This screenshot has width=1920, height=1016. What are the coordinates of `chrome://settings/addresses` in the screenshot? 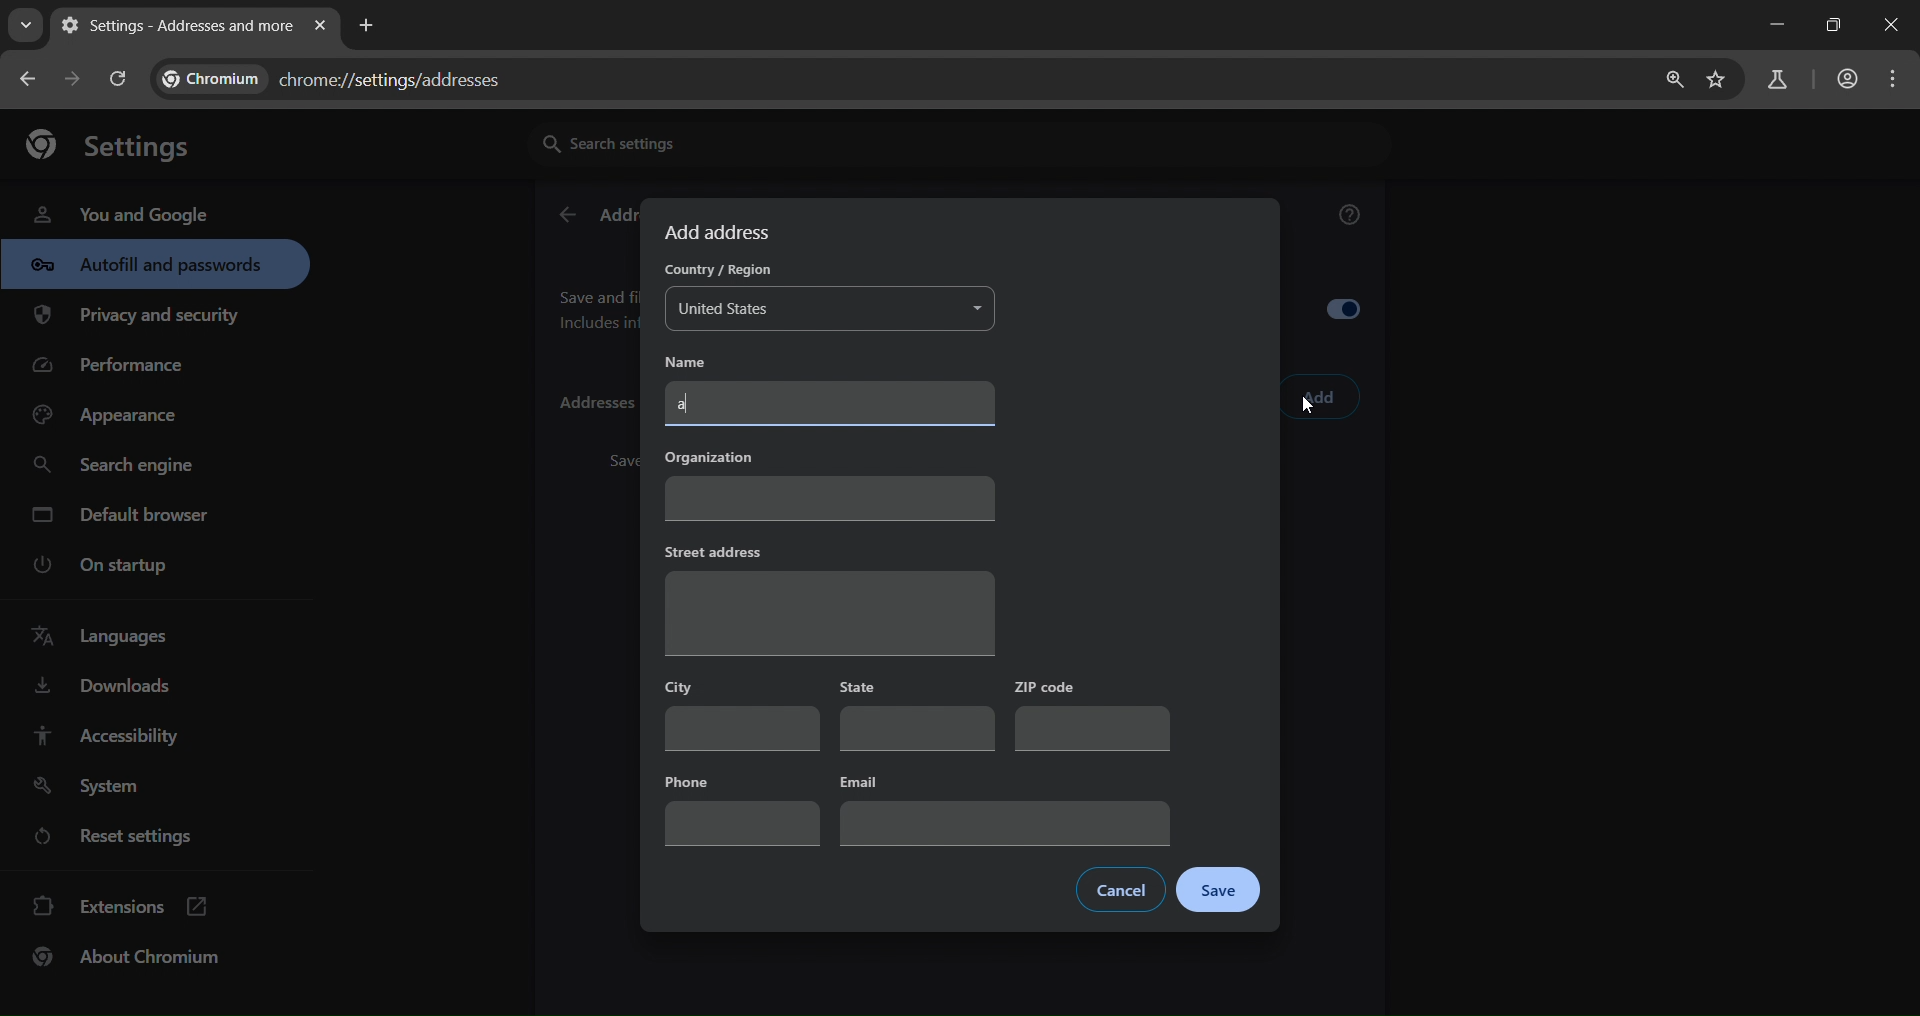 It's located at (346, 75).